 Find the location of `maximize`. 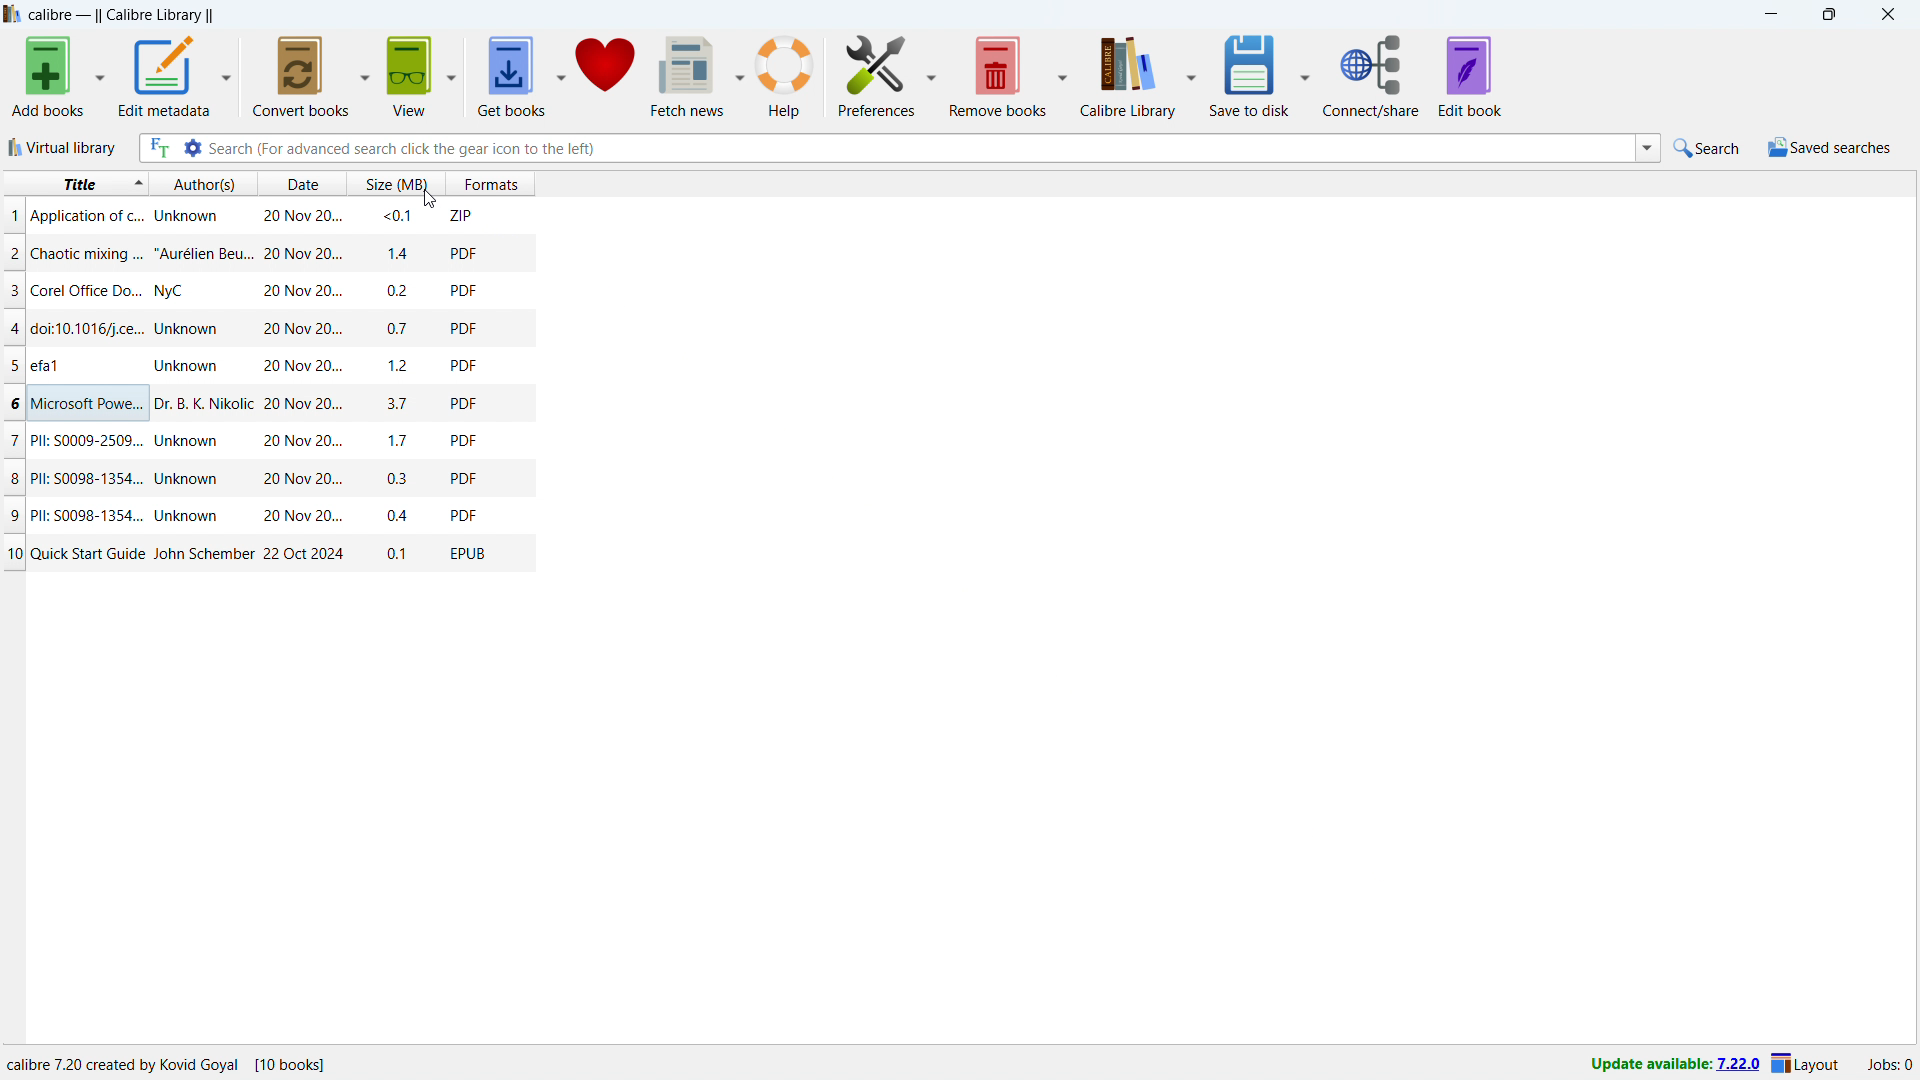

maximize is located at coordinates (1828, 15).